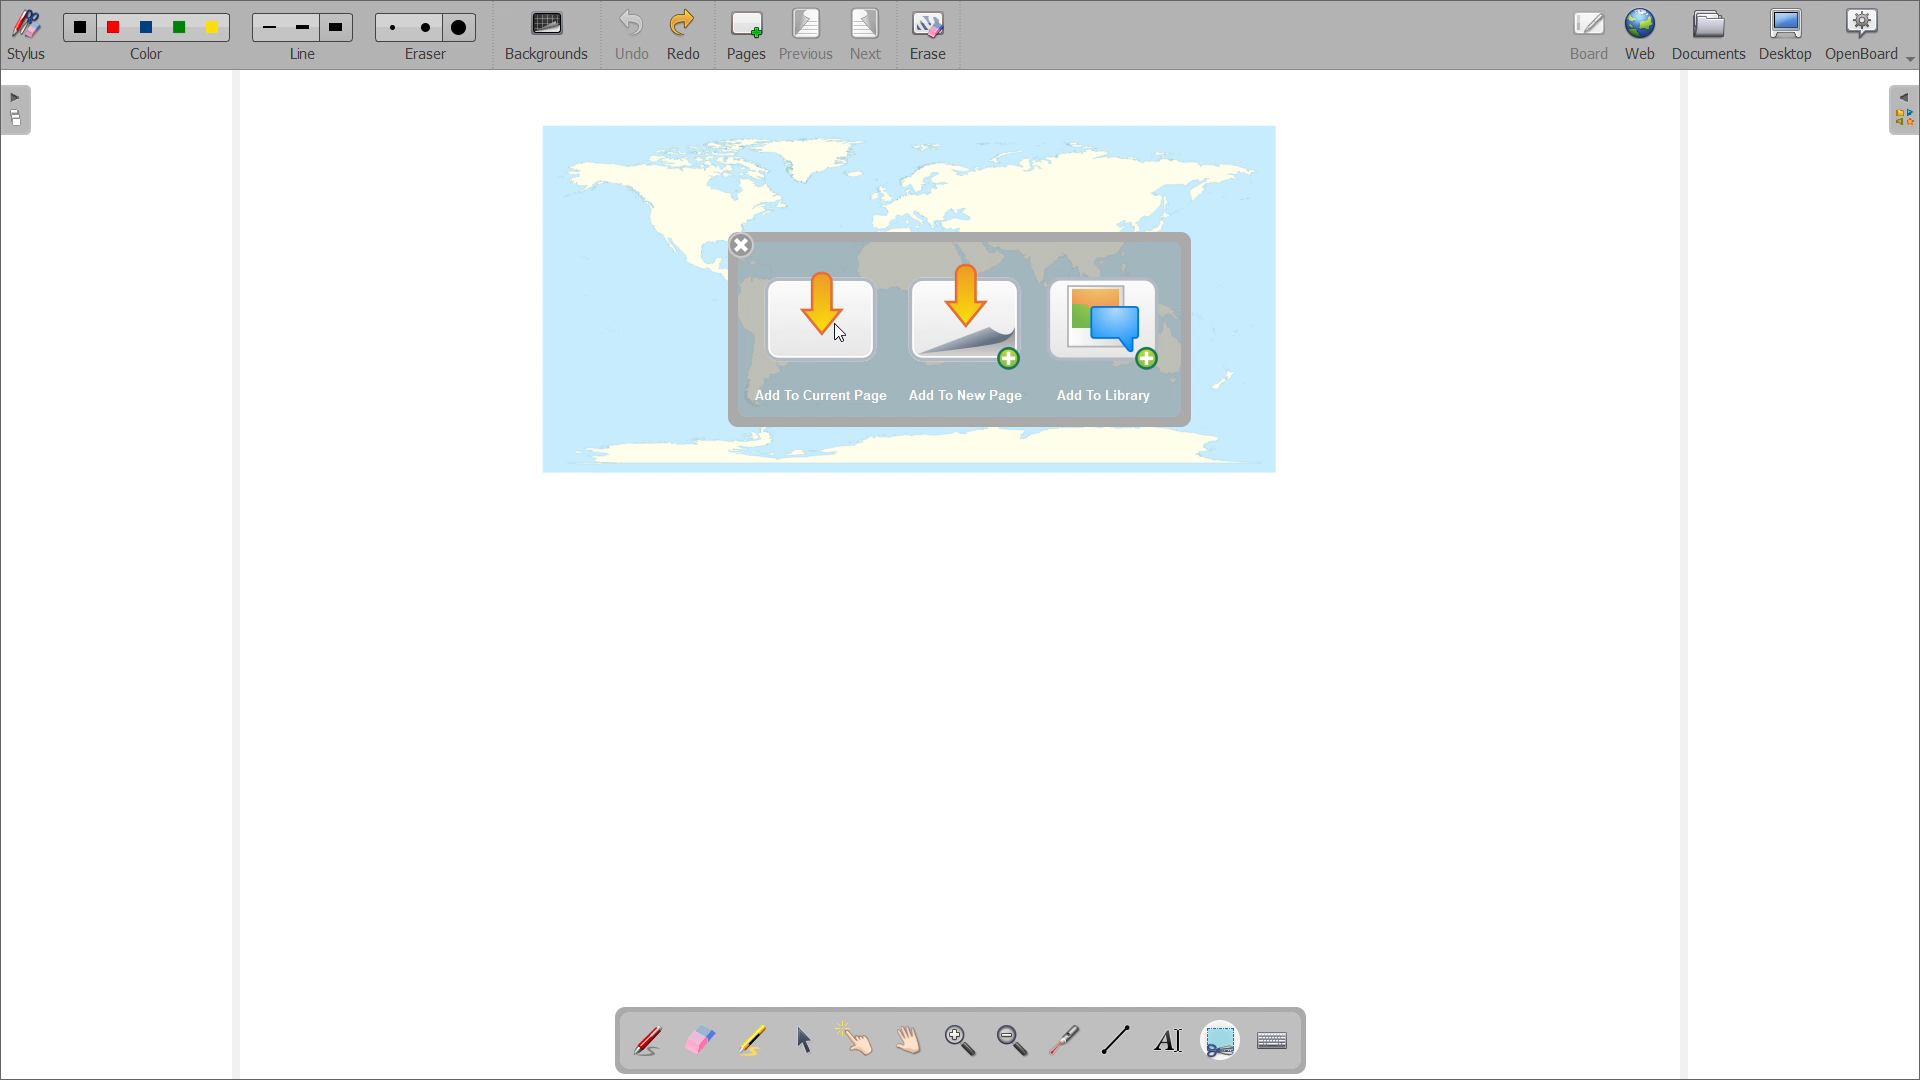 The width and height of the screenshot is (1920, 1080). What do you see at coordinates (960, 1041) in the screenshot?
I see `zoom in` at bounding box center [960, 1041].